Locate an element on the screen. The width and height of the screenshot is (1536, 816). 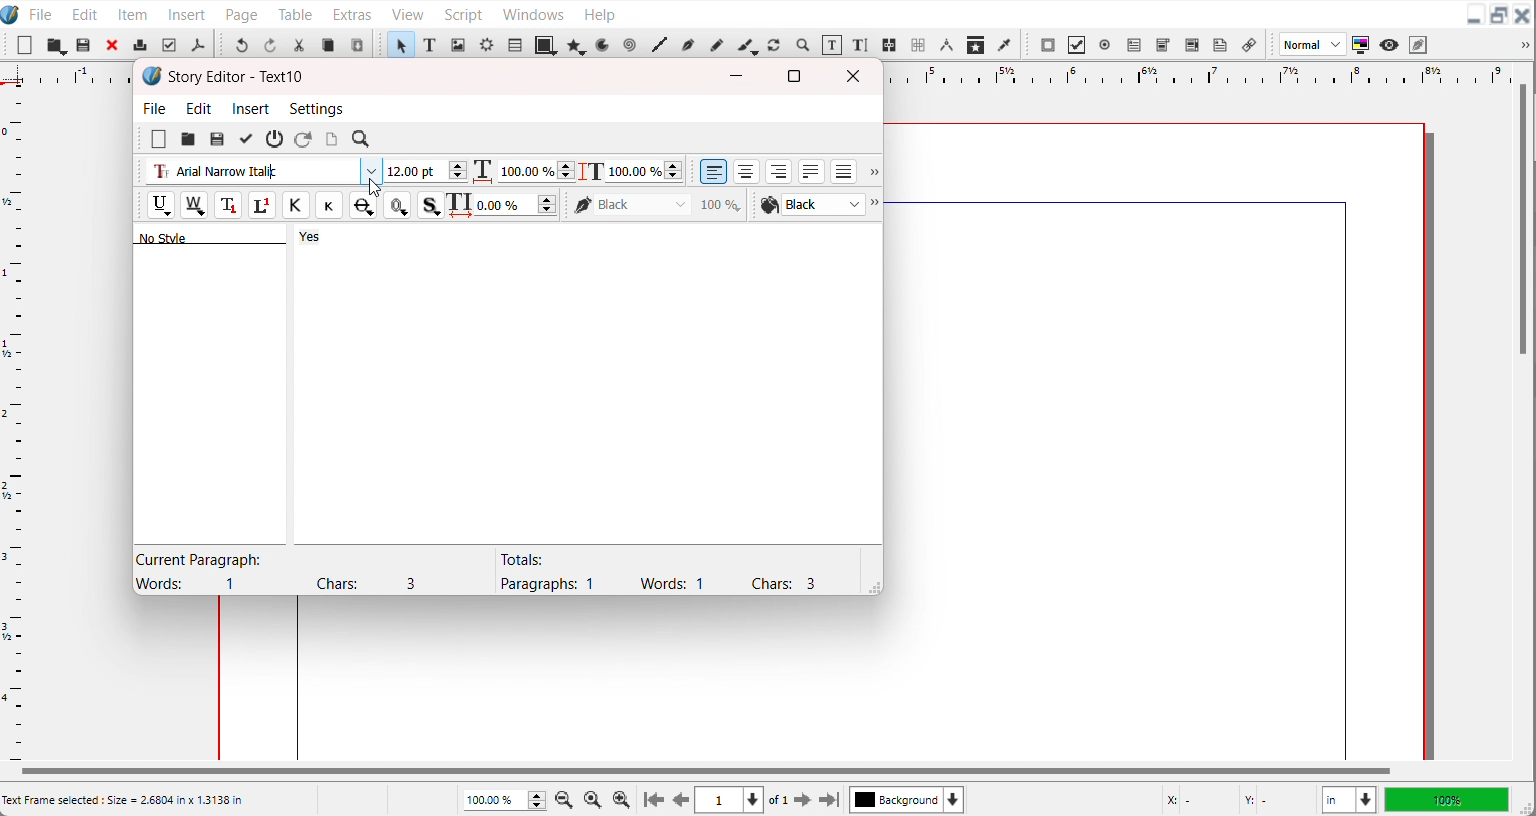
Table is located at coordinates (514, 44).